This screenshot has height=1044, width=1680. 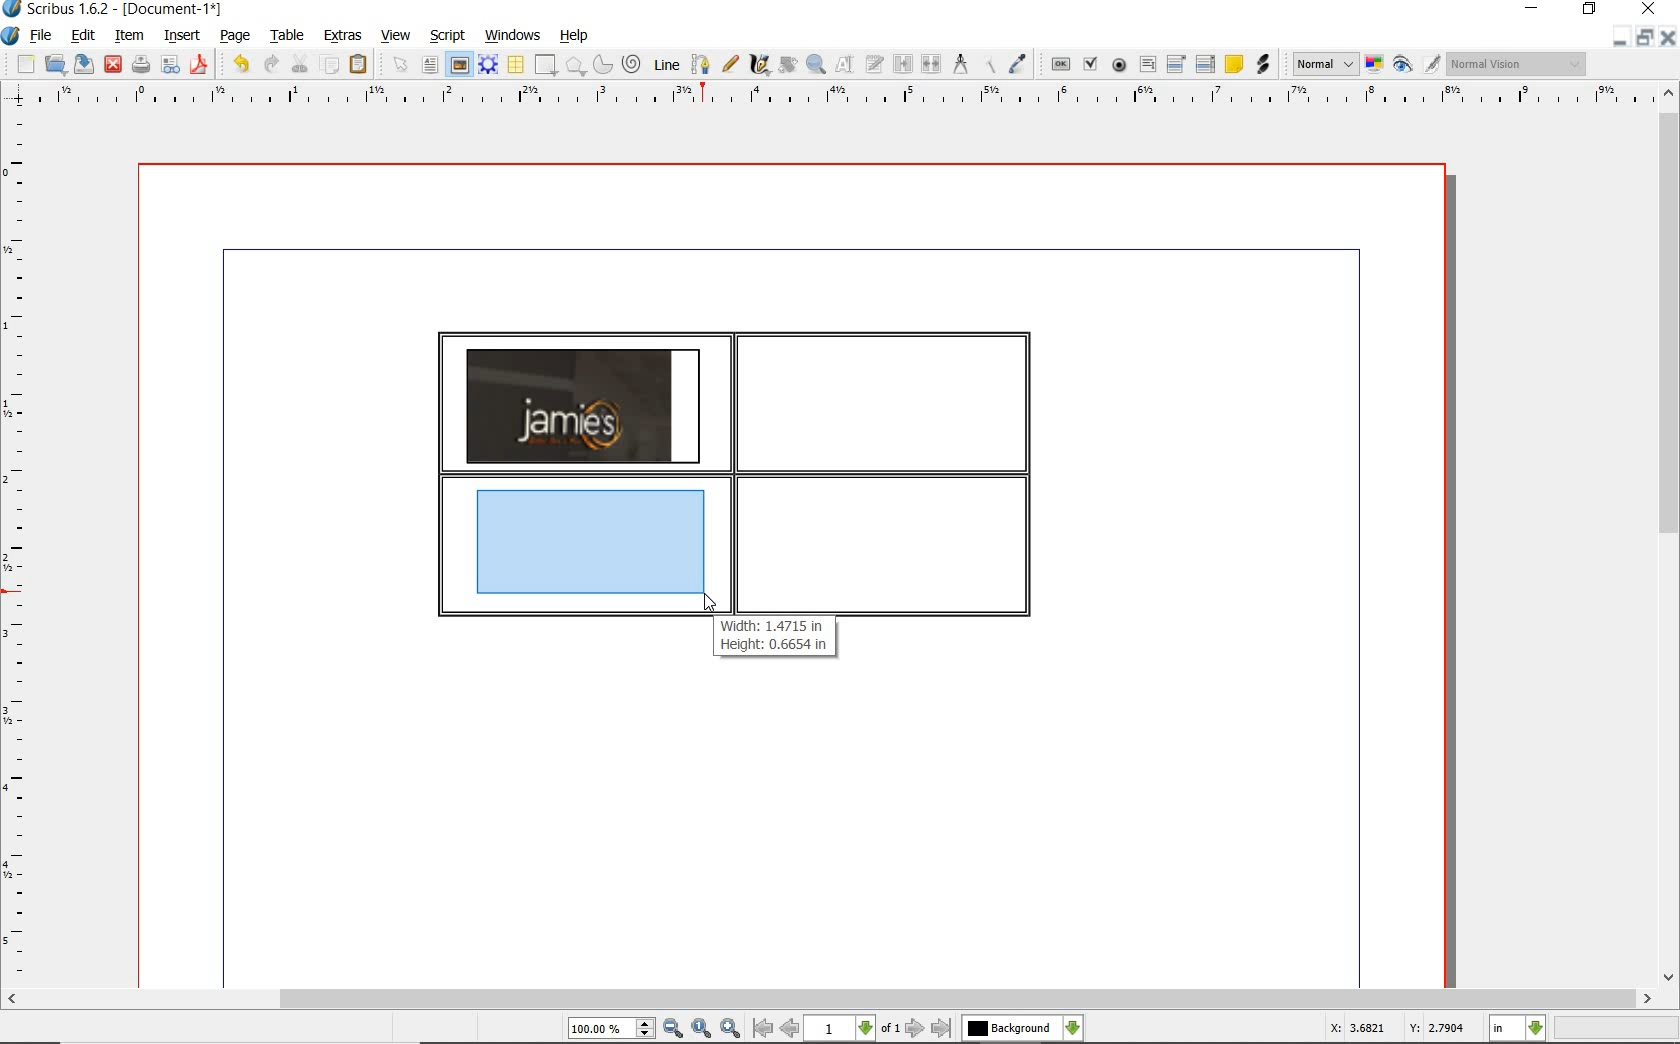 What do you see at coordinates (404, 69) in the screenshot?
I see `select` at bounding box center [404, 69].